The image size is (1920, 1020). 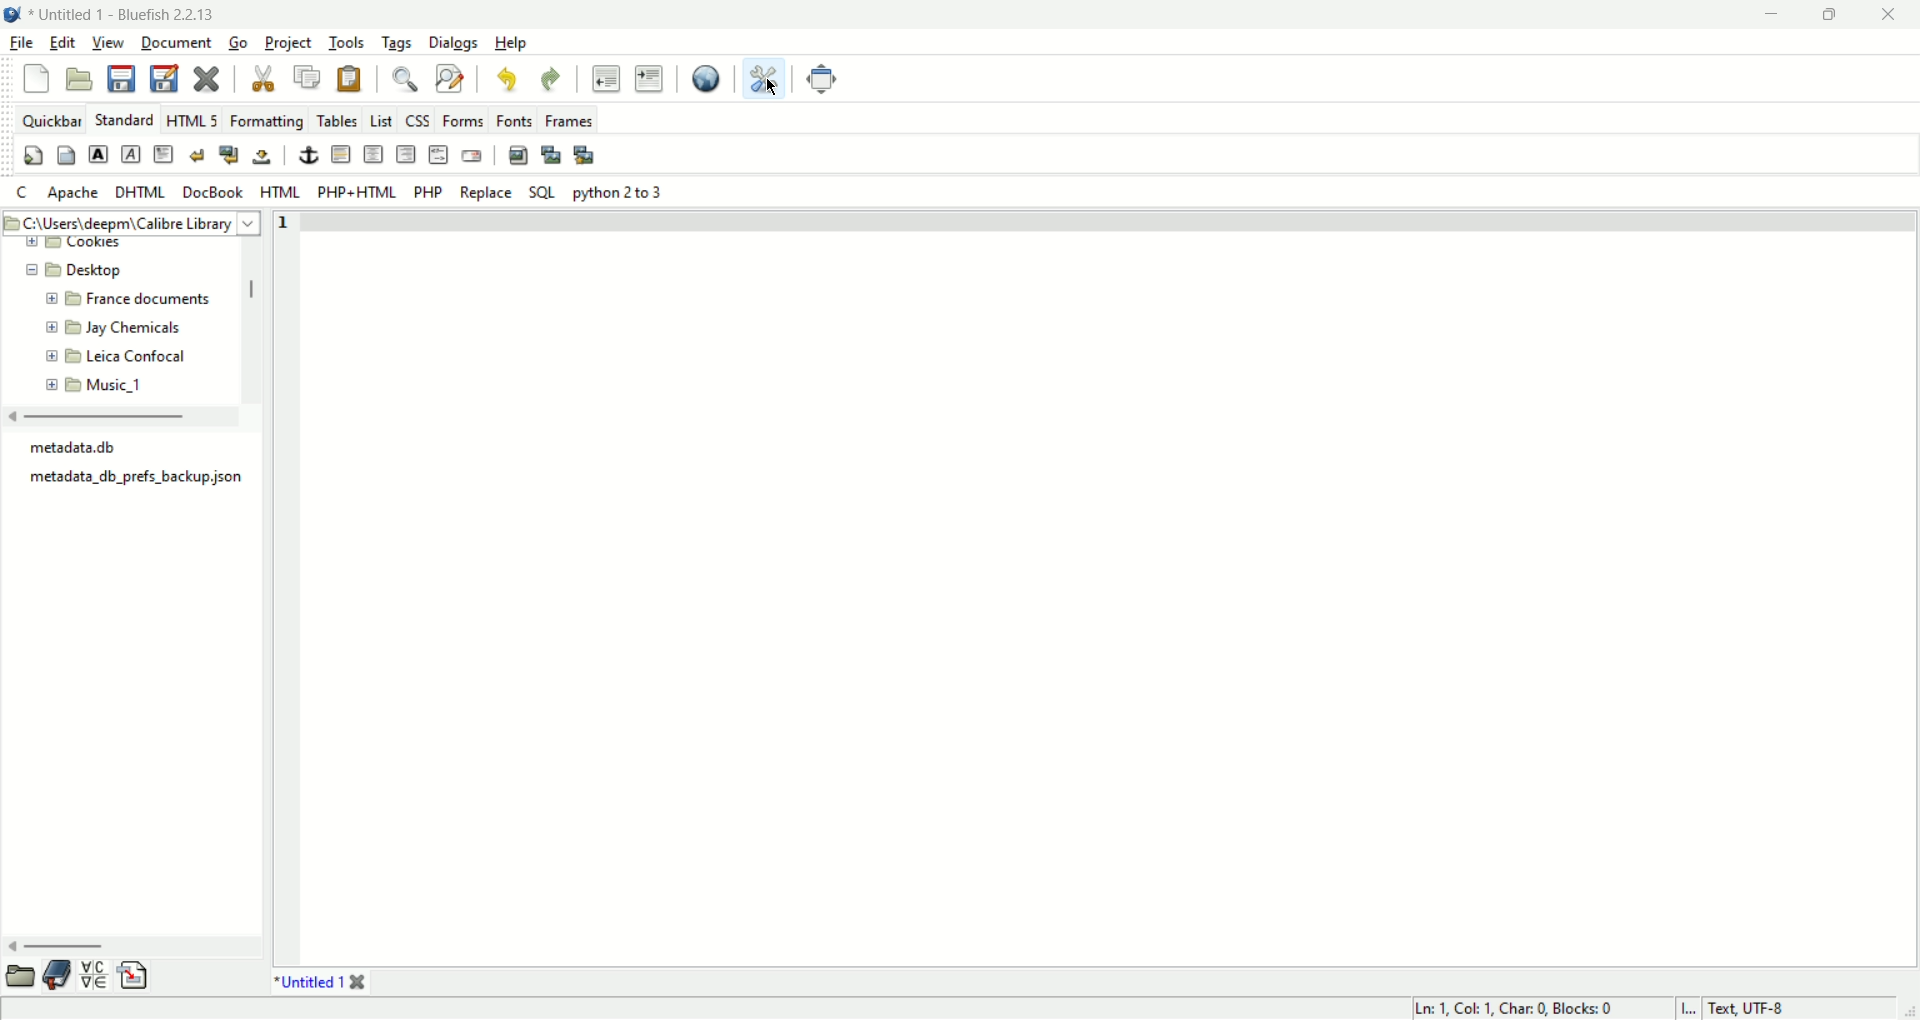 What do you see at coordinates (404, 155) in the screenshot?
I see `right justify` at bounding box center [404, 155].